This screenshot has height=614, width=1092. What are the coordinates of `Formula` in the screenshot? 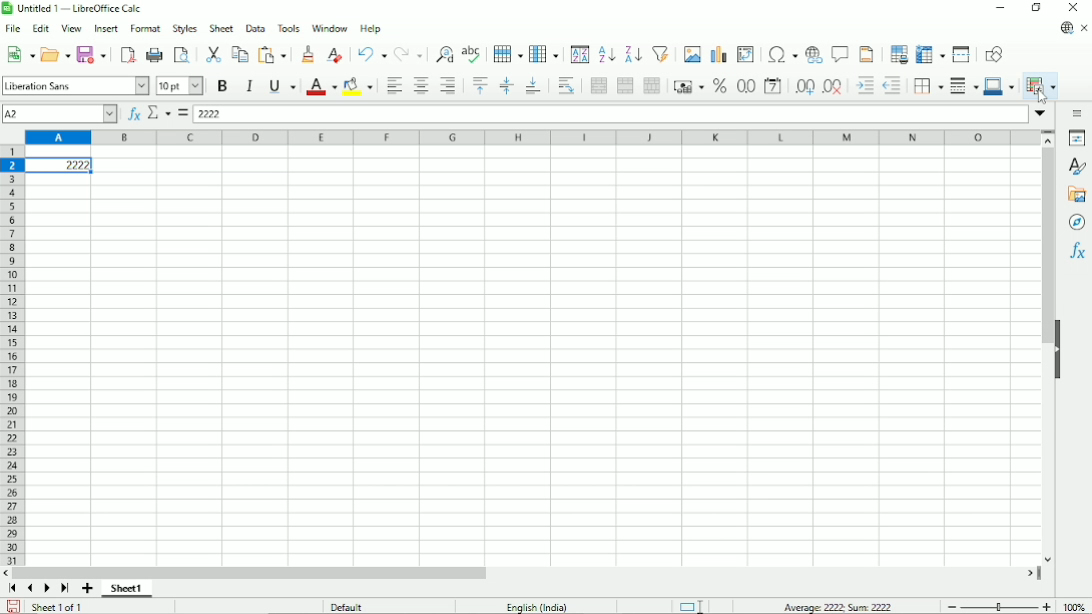 It's located at (182, 113).